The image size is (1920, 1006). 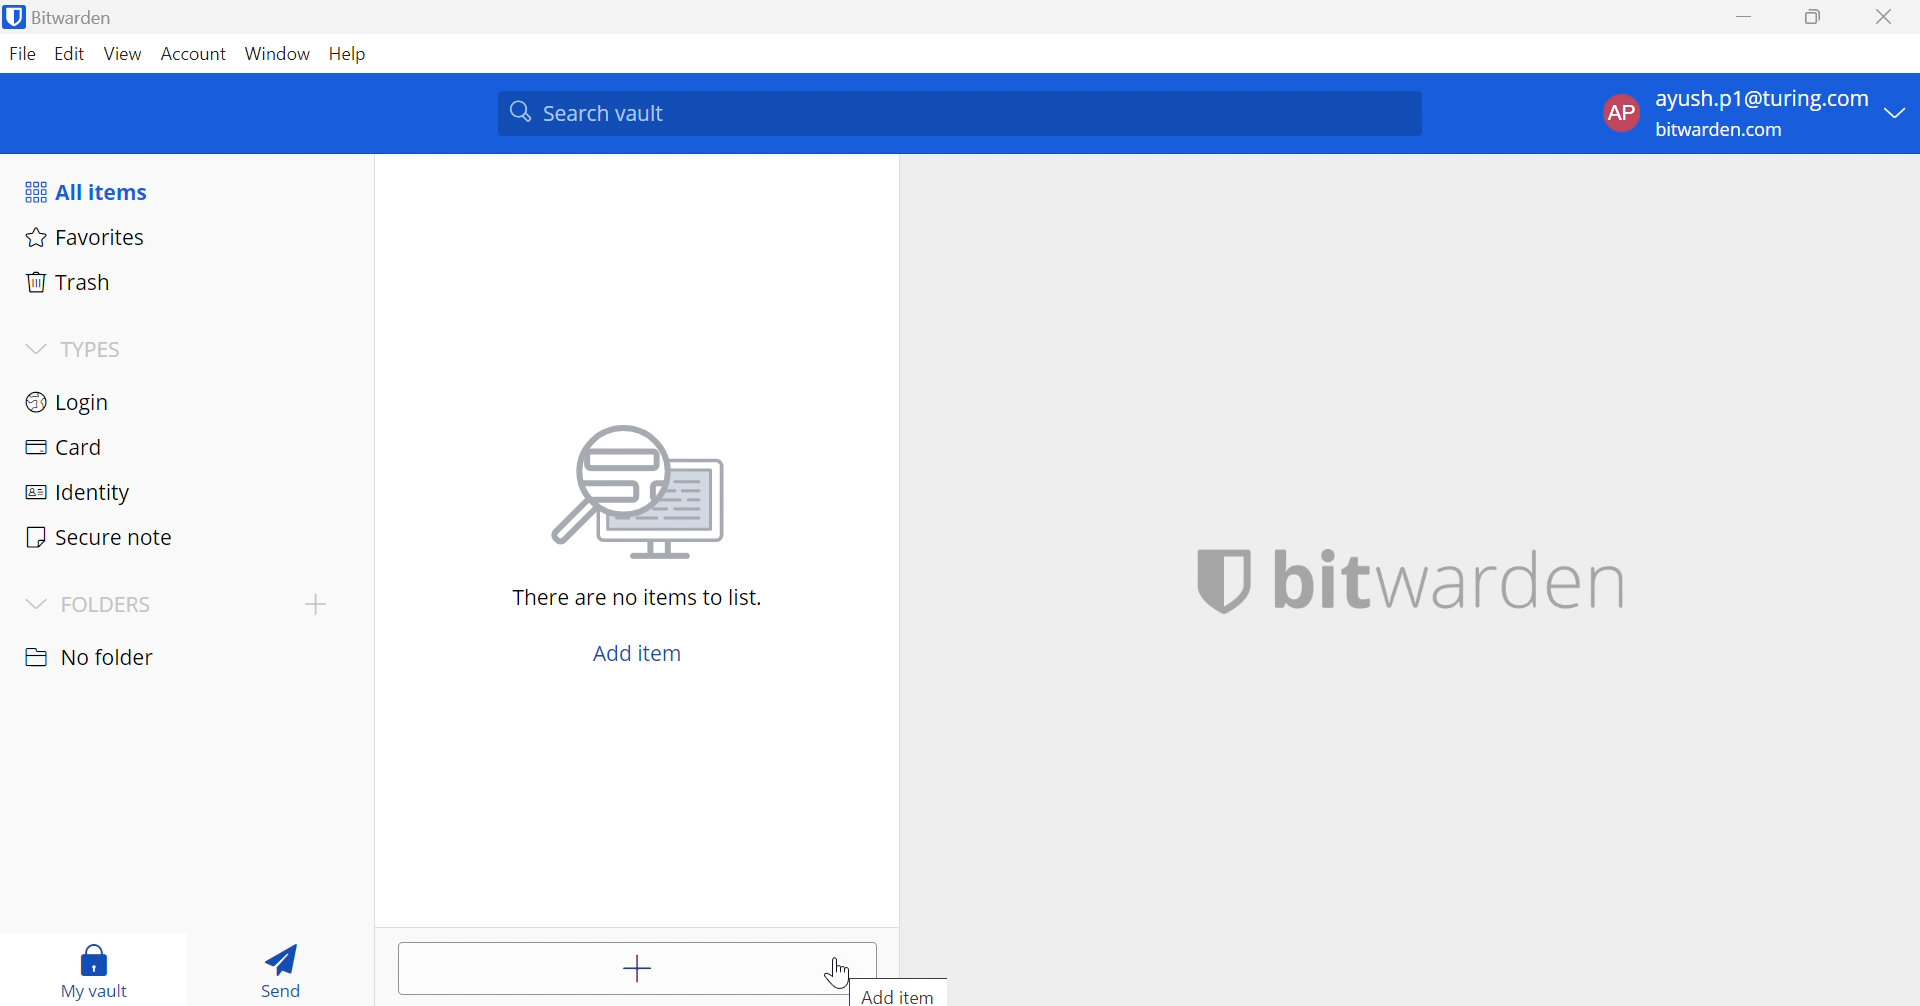 I want to click on Trash, so click(x=187, y=281).